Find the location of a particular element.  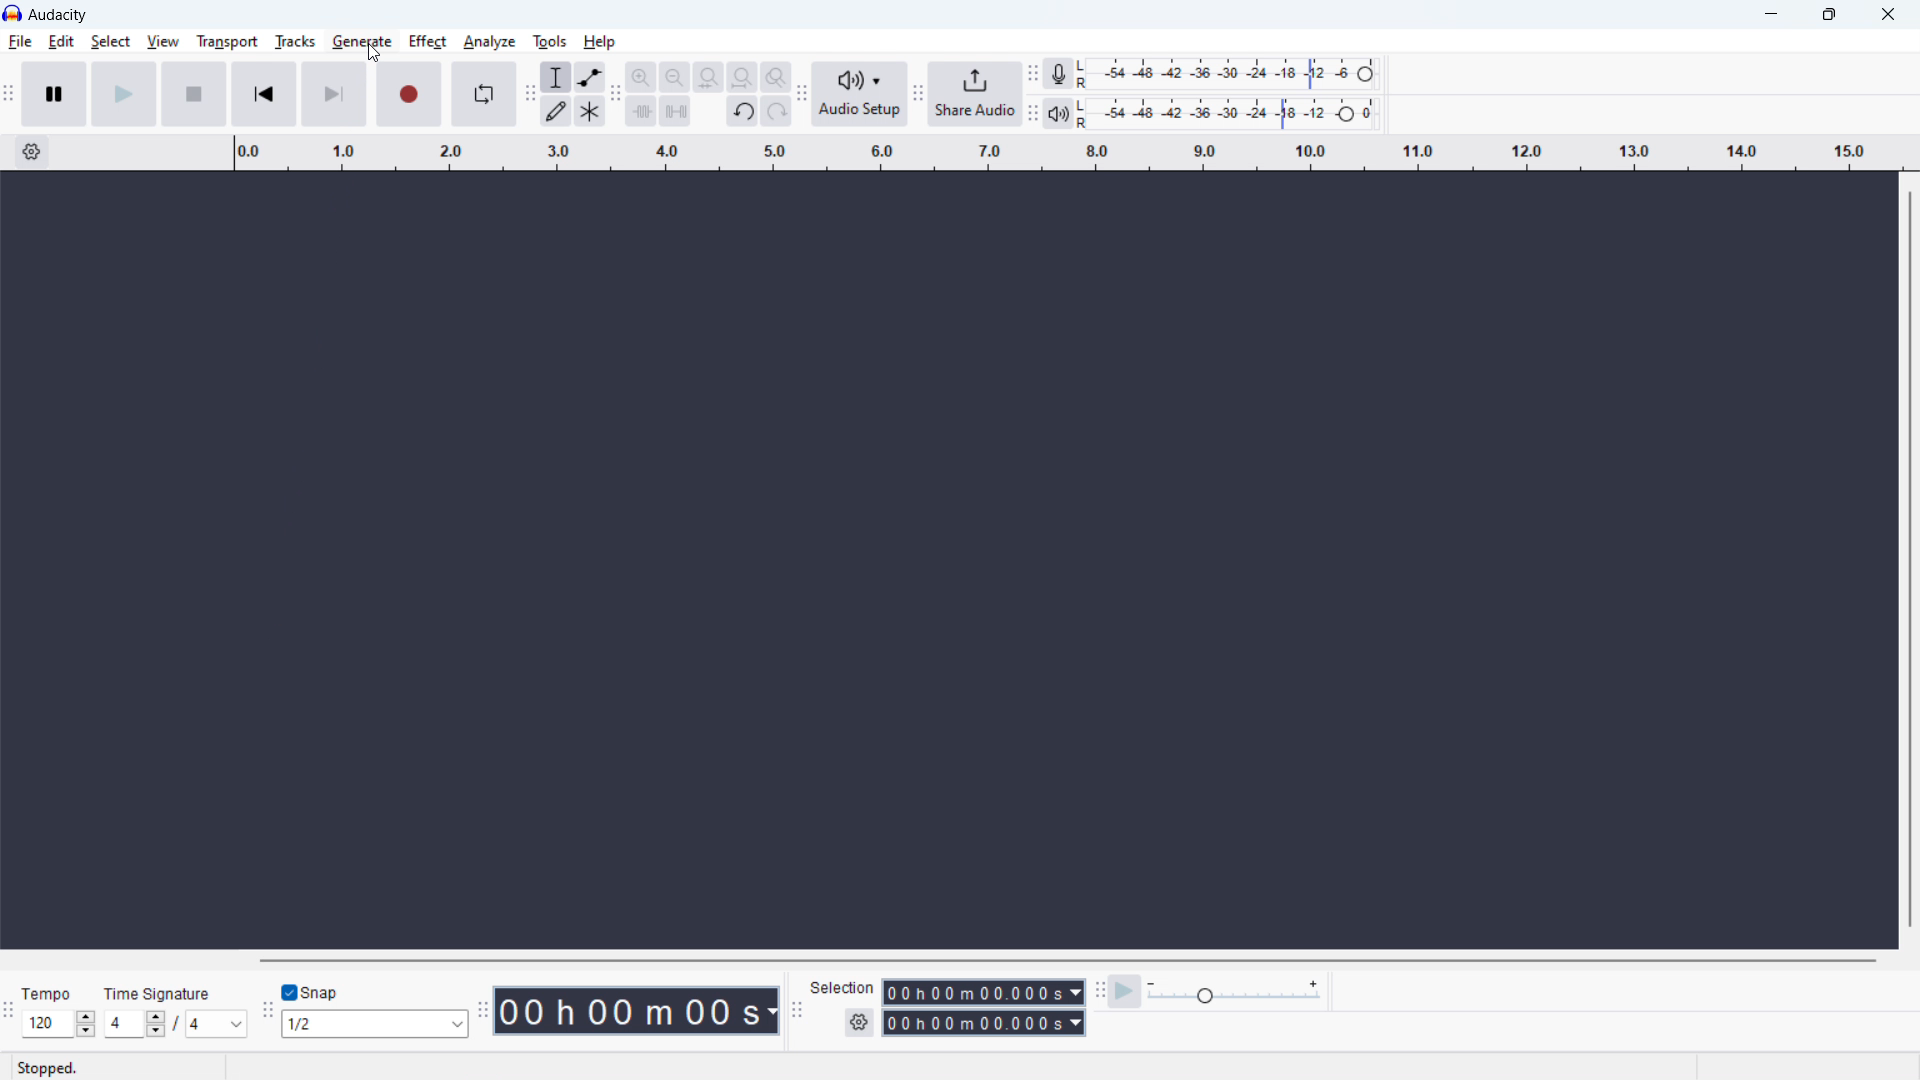

horizontal scrollbar is located at coordinates (1064, 960).